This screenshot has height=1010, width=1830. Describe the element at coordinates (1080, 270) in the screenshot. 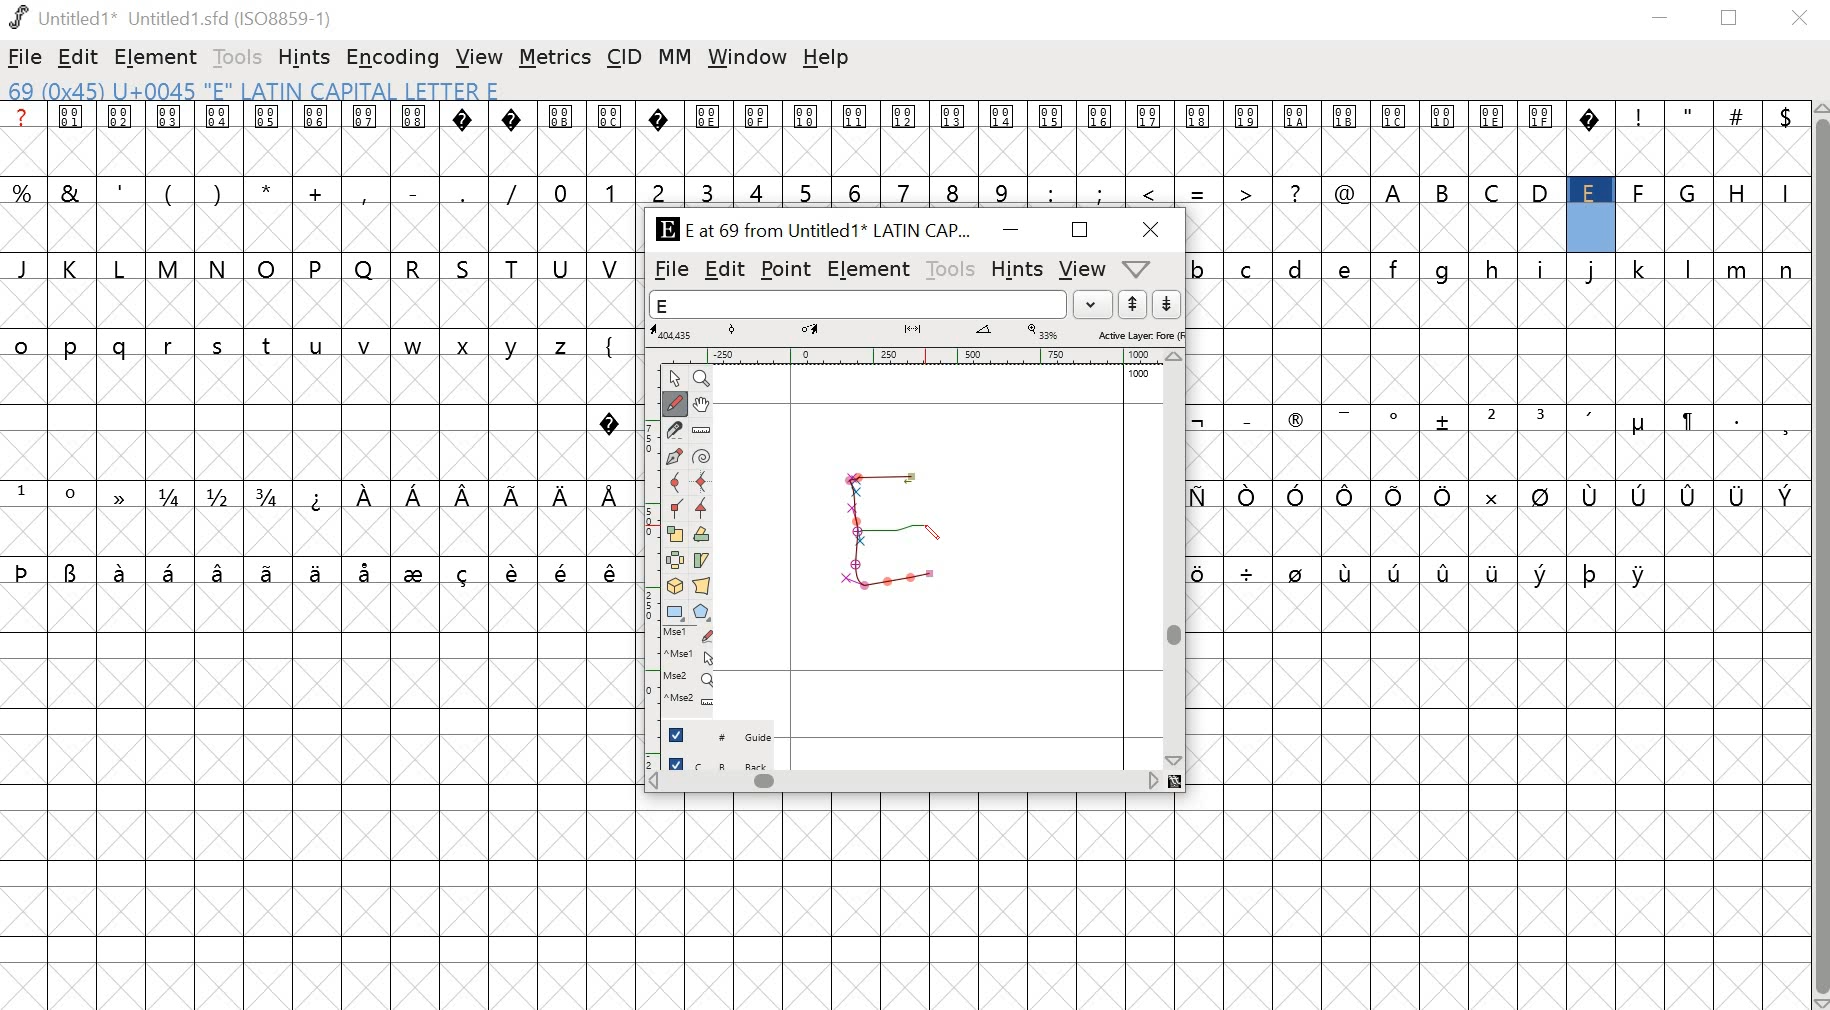

I see `view` at that location.